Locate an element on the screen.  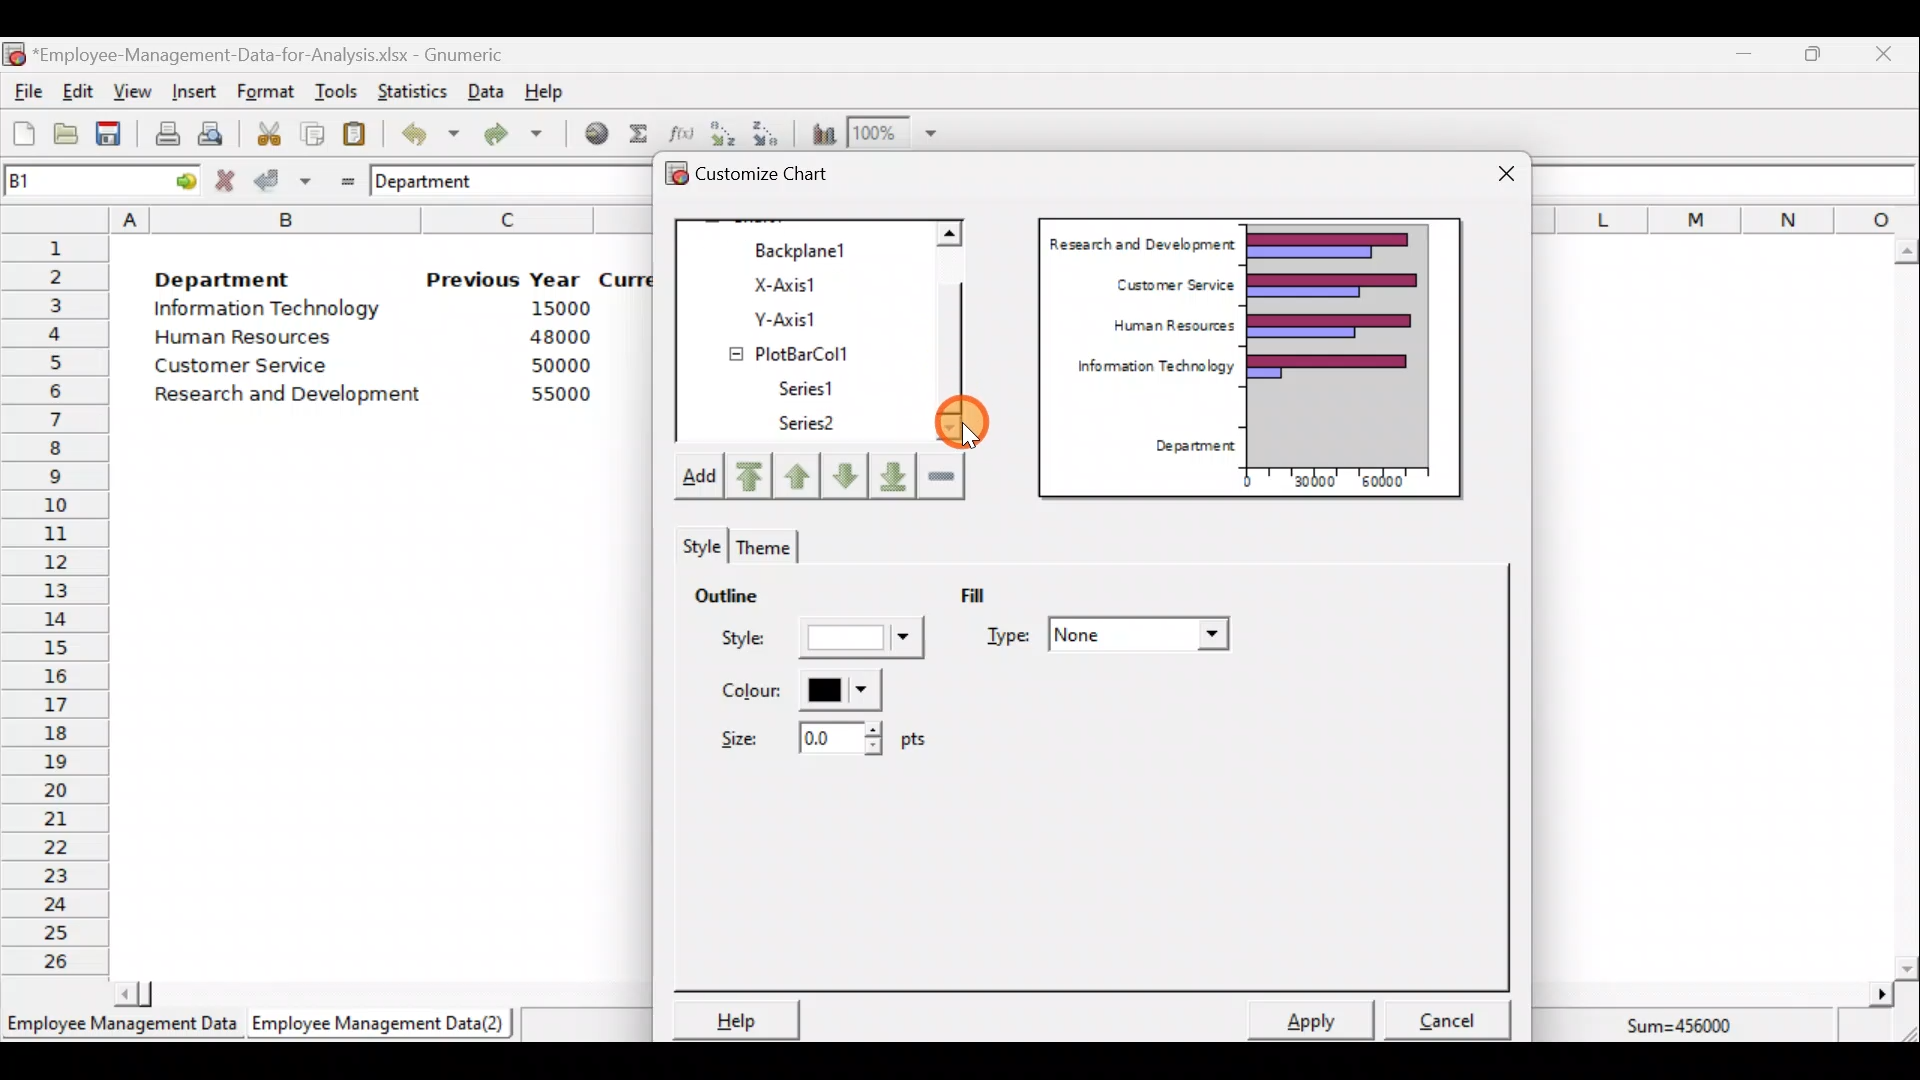
Cursor on scroll bar is located at coordinates (970, 417).